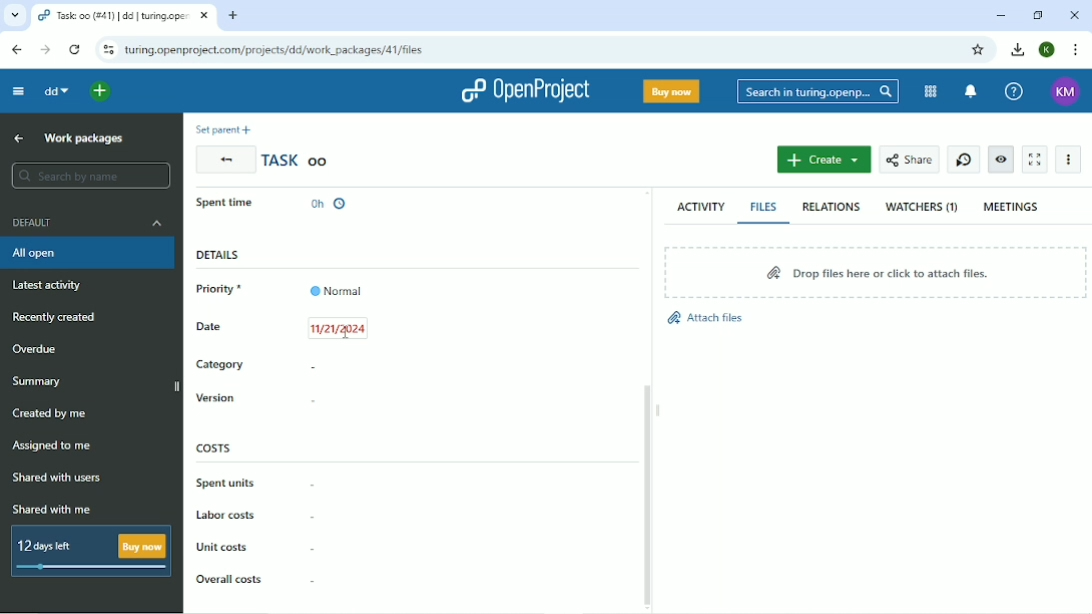 This screenshot has width=1092, height=614. Describe the element at coordinates (234, 15) in the screenshot. I see `New tab` at that location.